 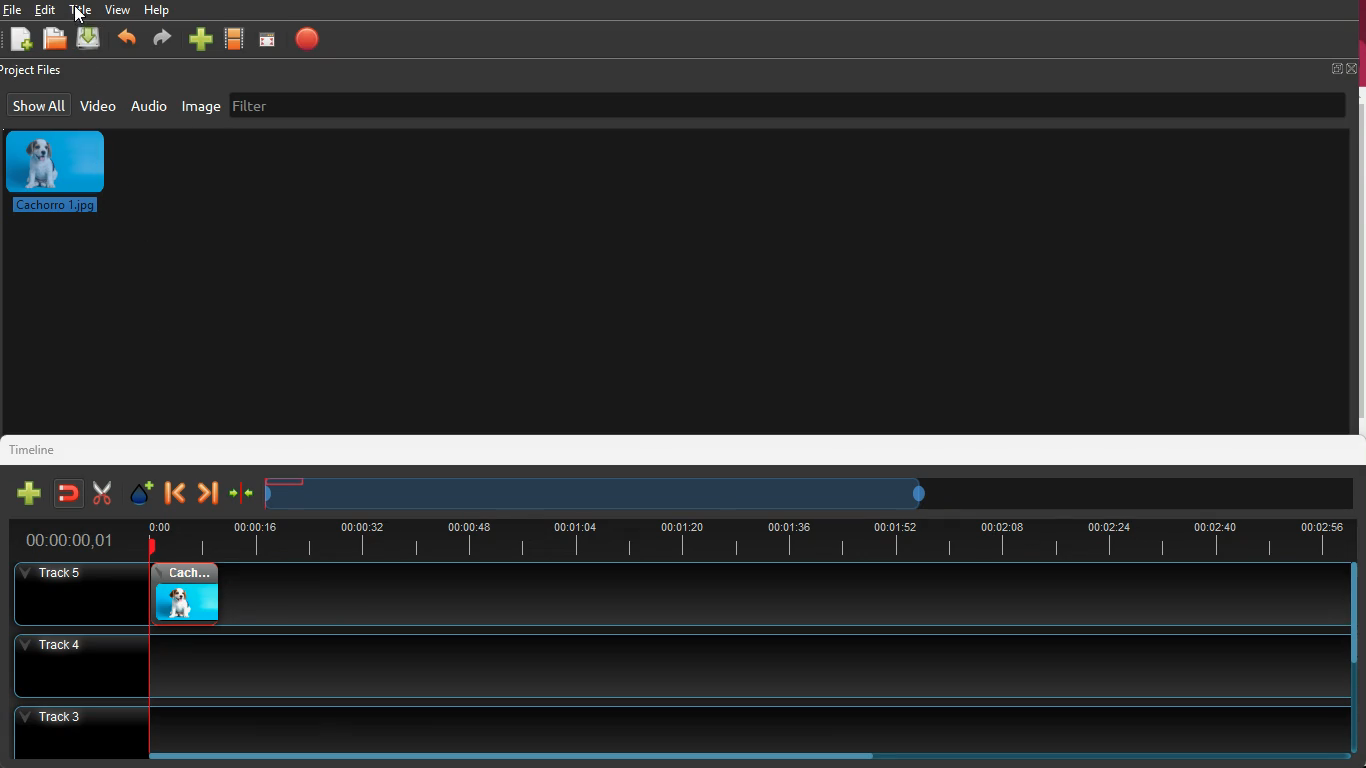 What do you see at coordinates (175, 493) in the screenshot?
I see `back` at bounding box center [175, 493].